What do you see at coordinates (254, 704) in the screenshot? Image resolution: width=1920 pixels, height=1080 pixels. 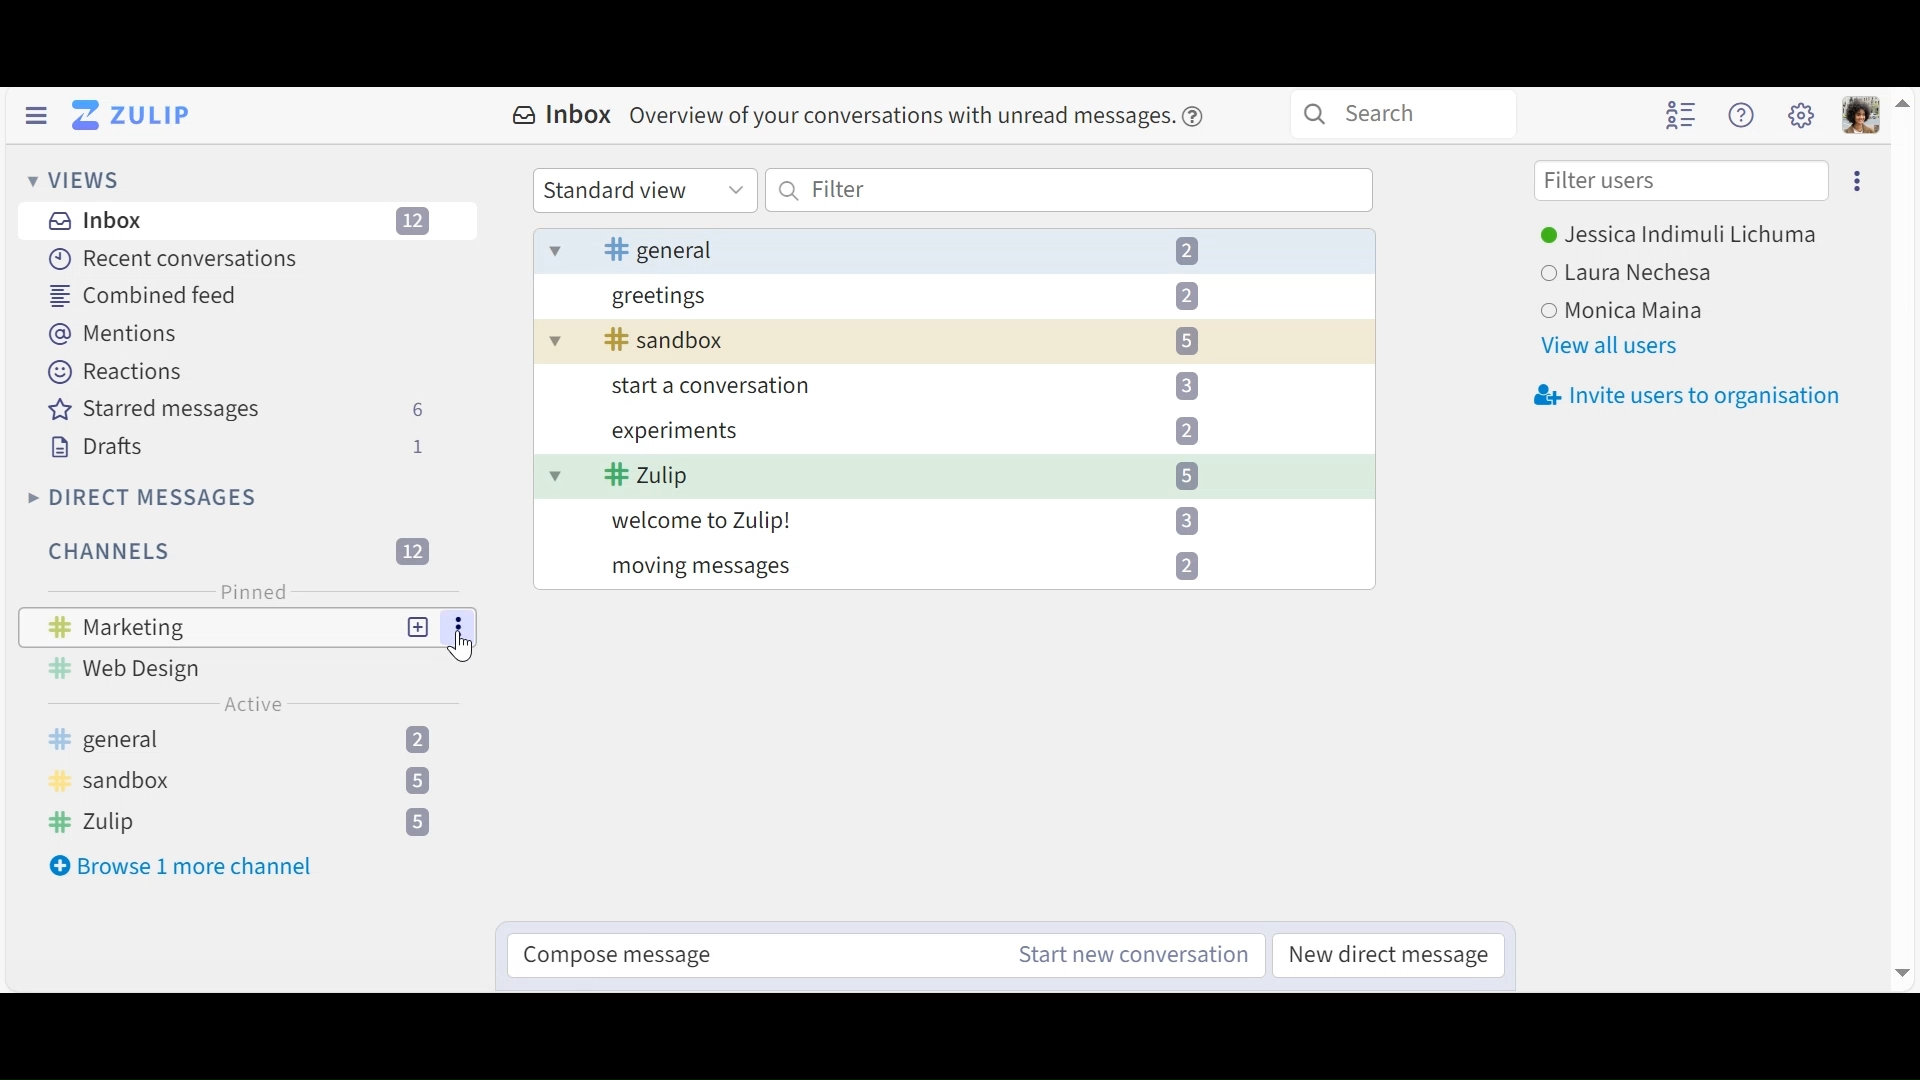 I see `Active` at bounding box center [254, 704].